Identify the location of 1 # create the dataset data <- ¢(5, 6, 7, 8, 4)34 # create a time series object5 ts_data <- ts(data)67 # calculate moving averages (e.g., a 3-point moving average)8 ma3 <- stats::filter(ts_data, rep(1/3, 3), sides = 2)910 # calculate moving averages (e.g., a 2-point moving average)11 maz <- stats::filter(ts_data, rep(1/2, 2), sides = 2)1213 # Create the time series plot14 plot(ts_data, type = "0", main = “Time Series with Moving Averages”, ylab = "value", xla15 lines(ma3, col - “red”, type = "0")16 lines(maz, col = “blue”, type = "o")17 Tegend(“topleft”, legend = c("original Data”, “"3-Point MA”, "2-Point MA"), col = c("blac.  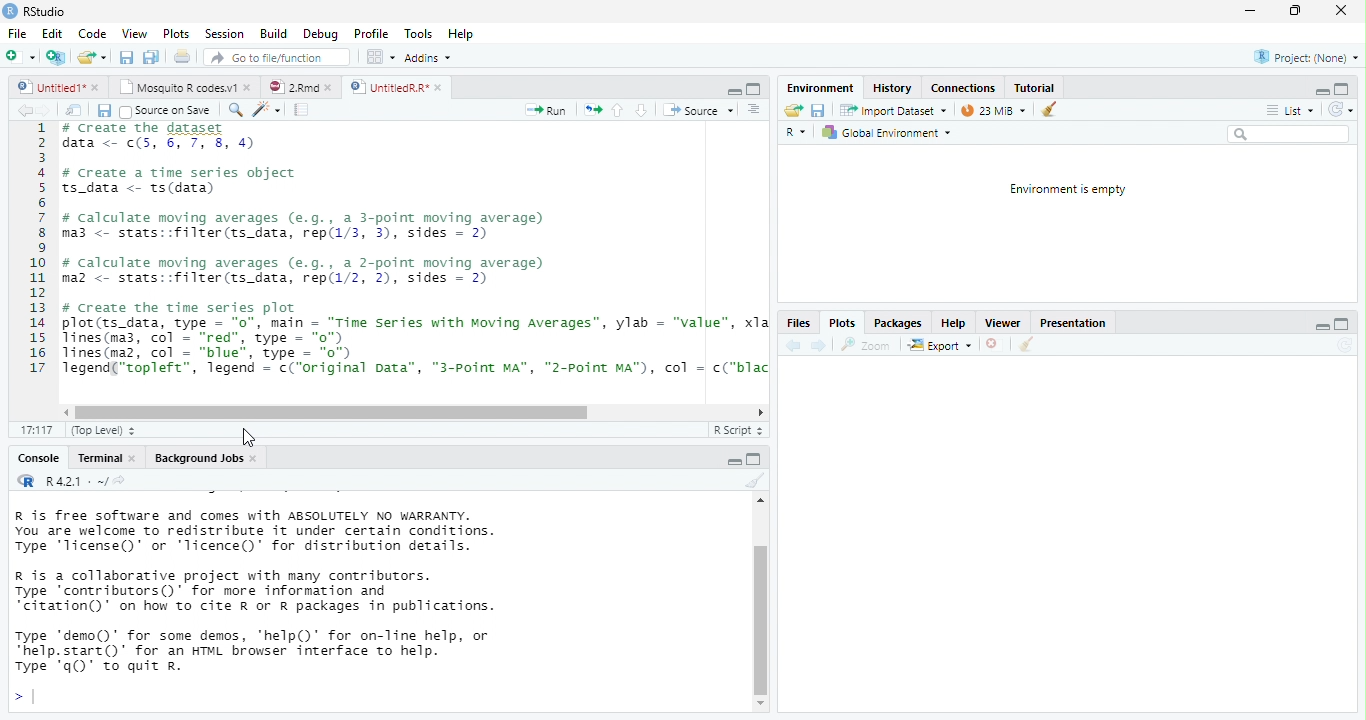
(399, 261).